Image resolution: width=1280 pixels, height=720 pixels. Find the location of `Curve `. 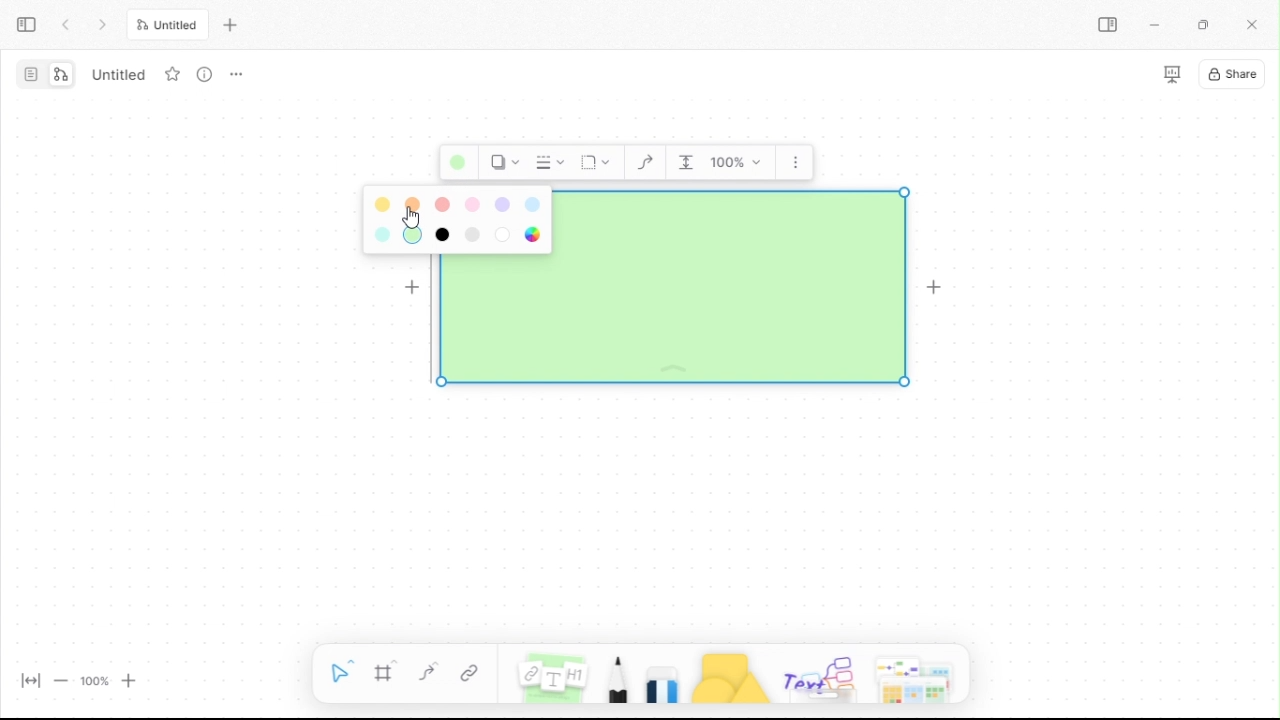

Curve  is located at coordinates (645, 163).